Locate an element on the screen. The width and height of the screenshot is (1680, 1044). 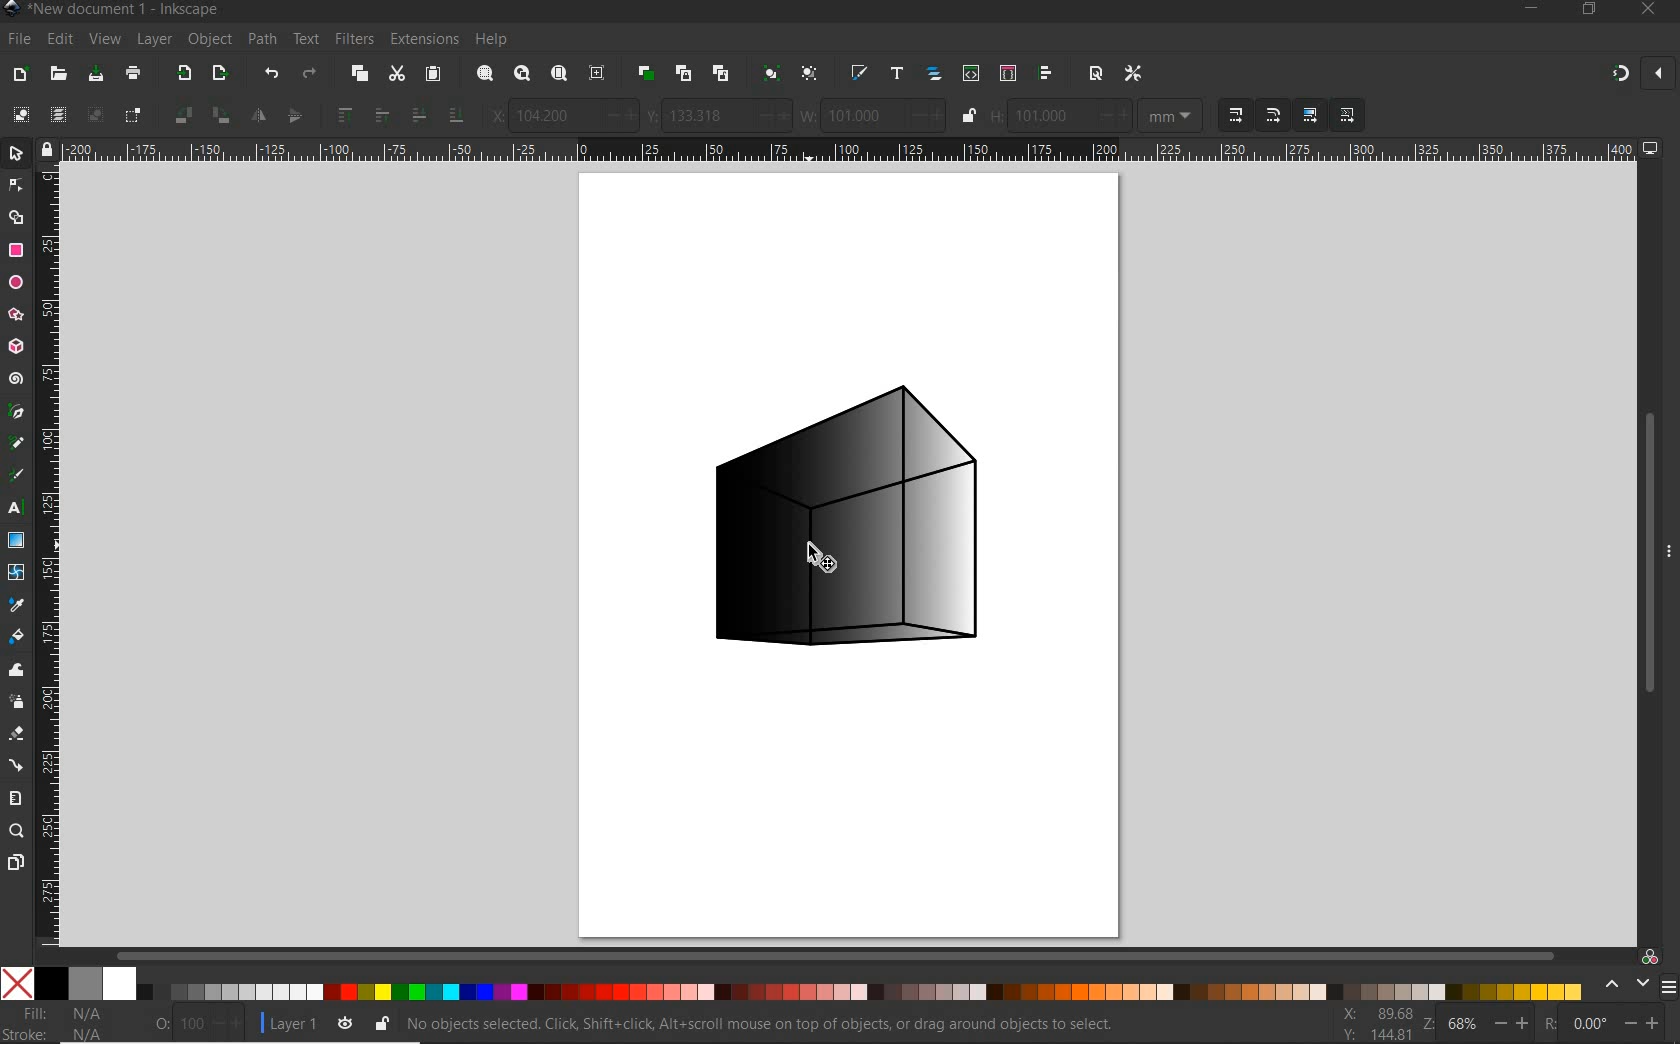
computer icon is located at coordinates (1651, 149).